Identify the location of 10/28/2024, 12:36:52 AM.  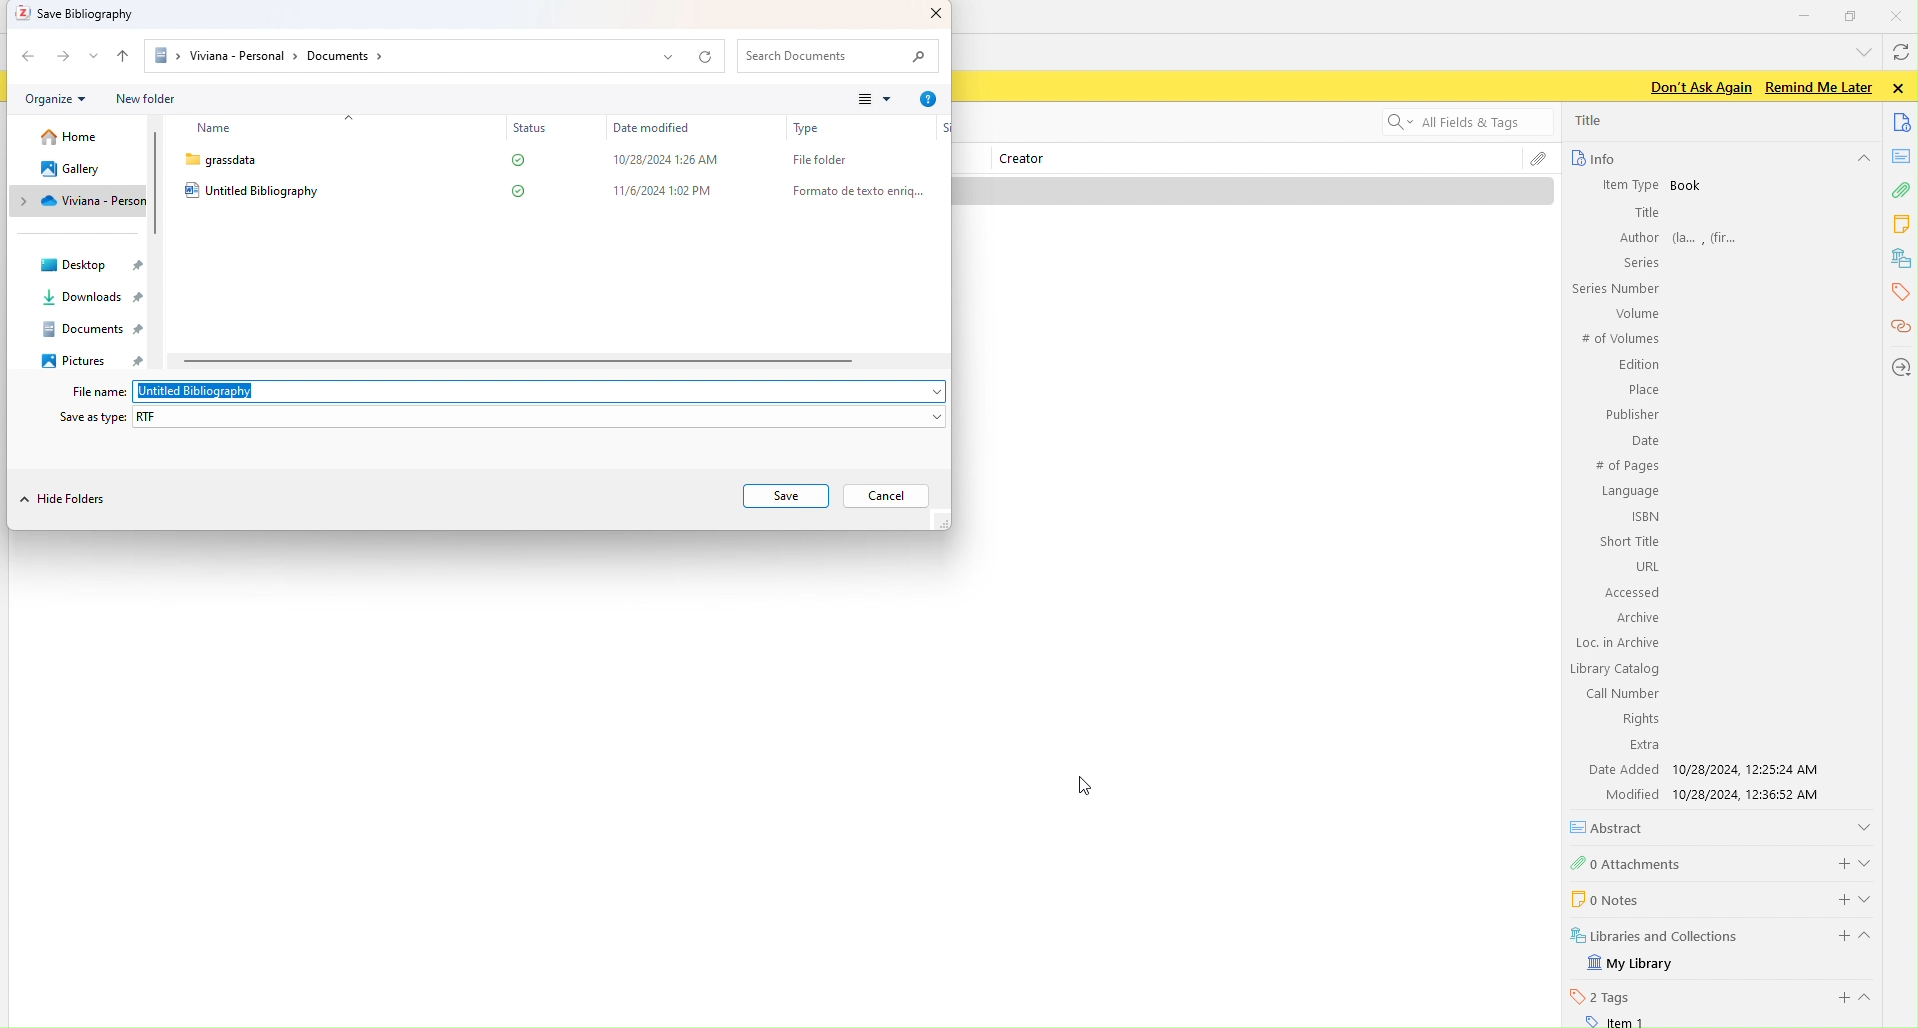
(1754, 795).